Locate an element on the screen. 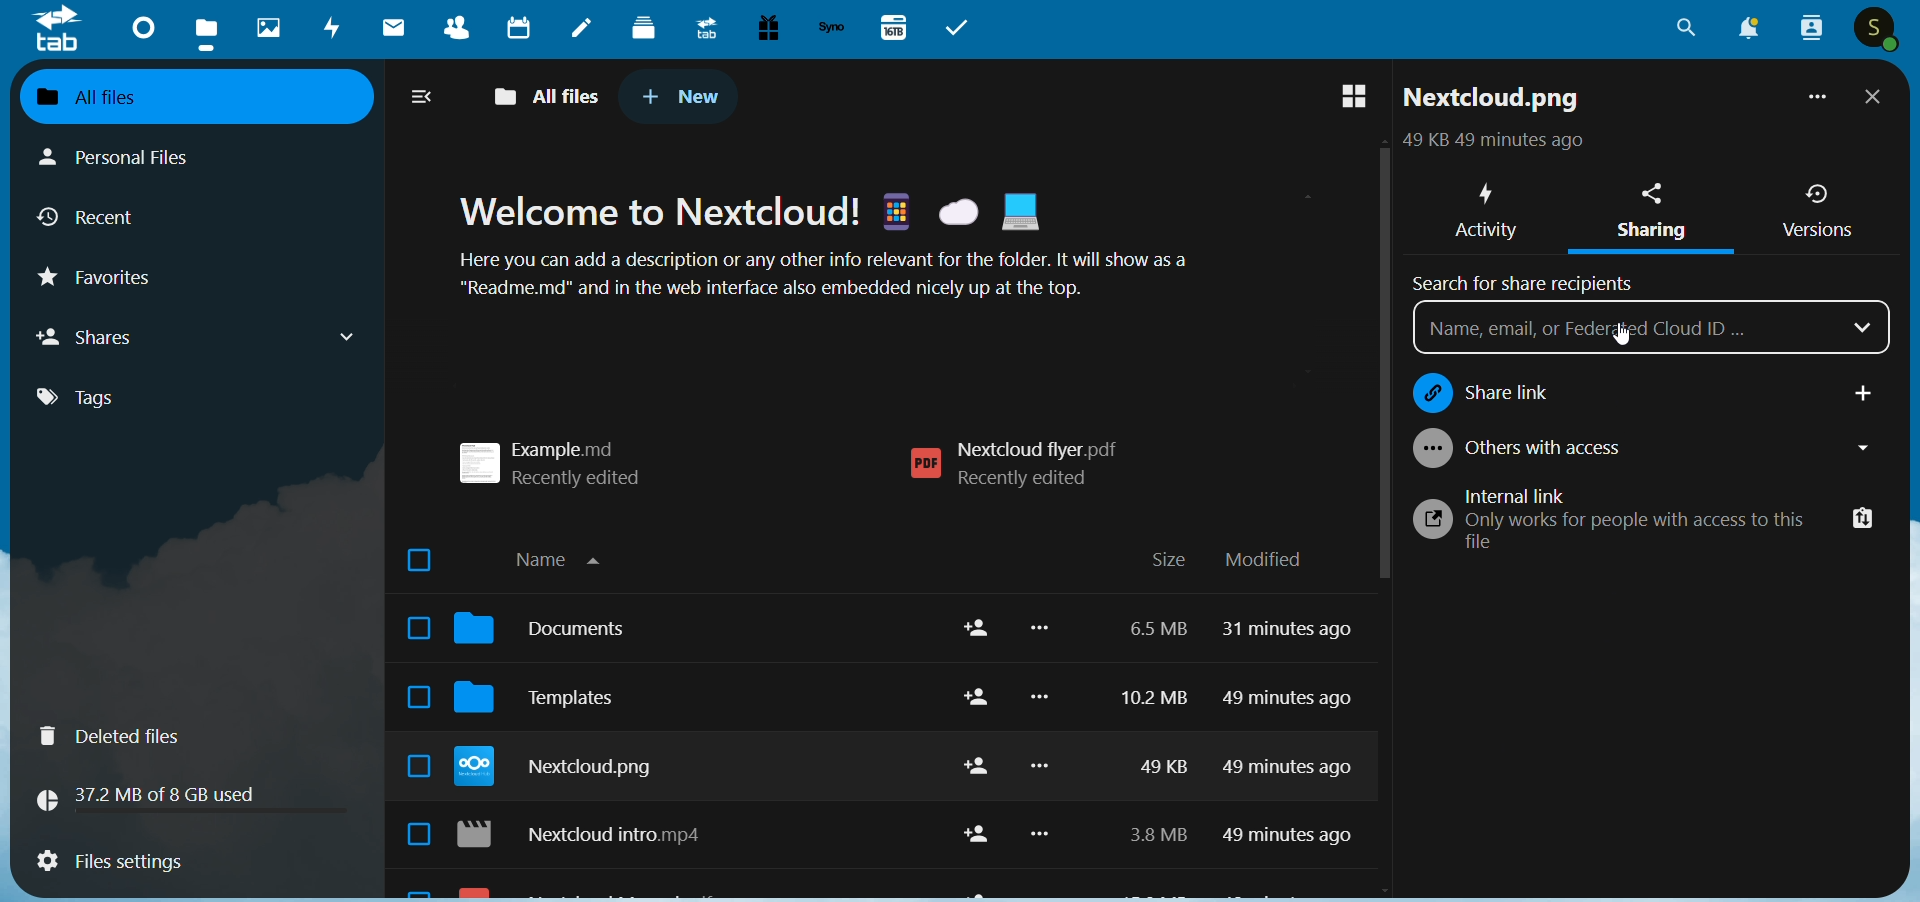 The height and width of the screenshot is (902, 1920). internal link is located at coordinates (1603, 521).